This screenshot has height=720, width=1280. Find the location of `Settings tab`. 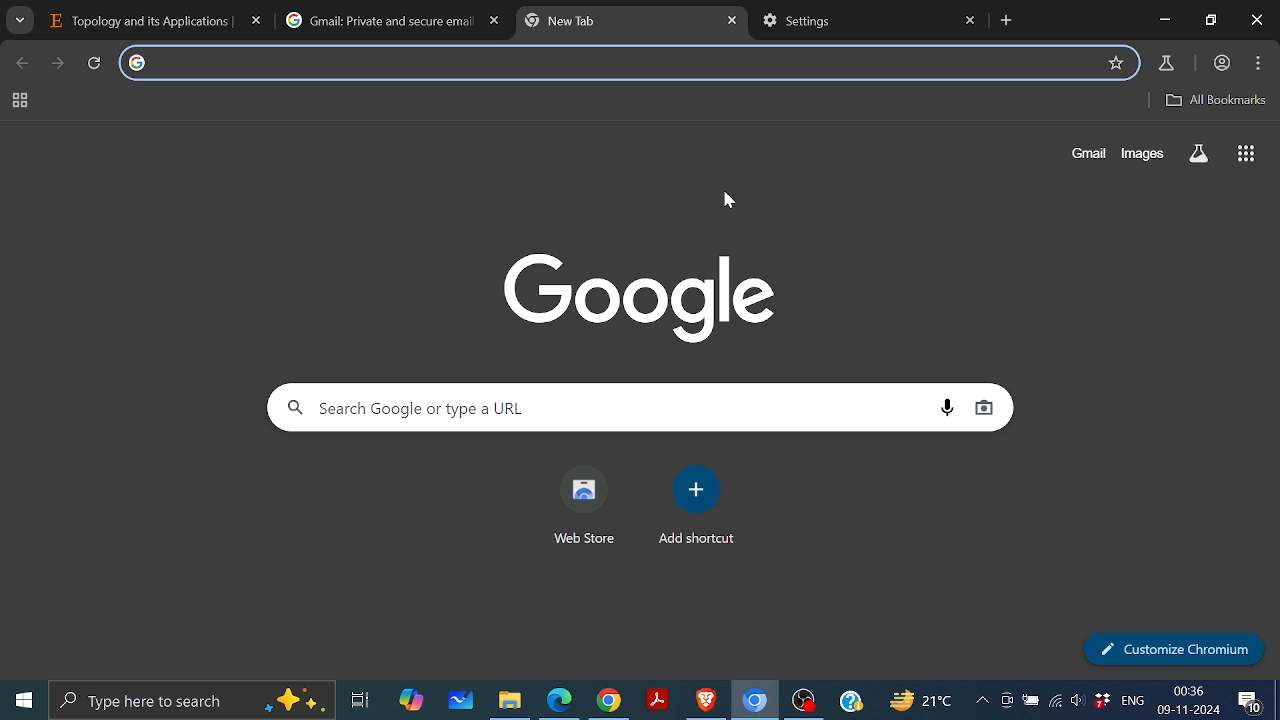

Settings tab is located at coordinates (856, 23).